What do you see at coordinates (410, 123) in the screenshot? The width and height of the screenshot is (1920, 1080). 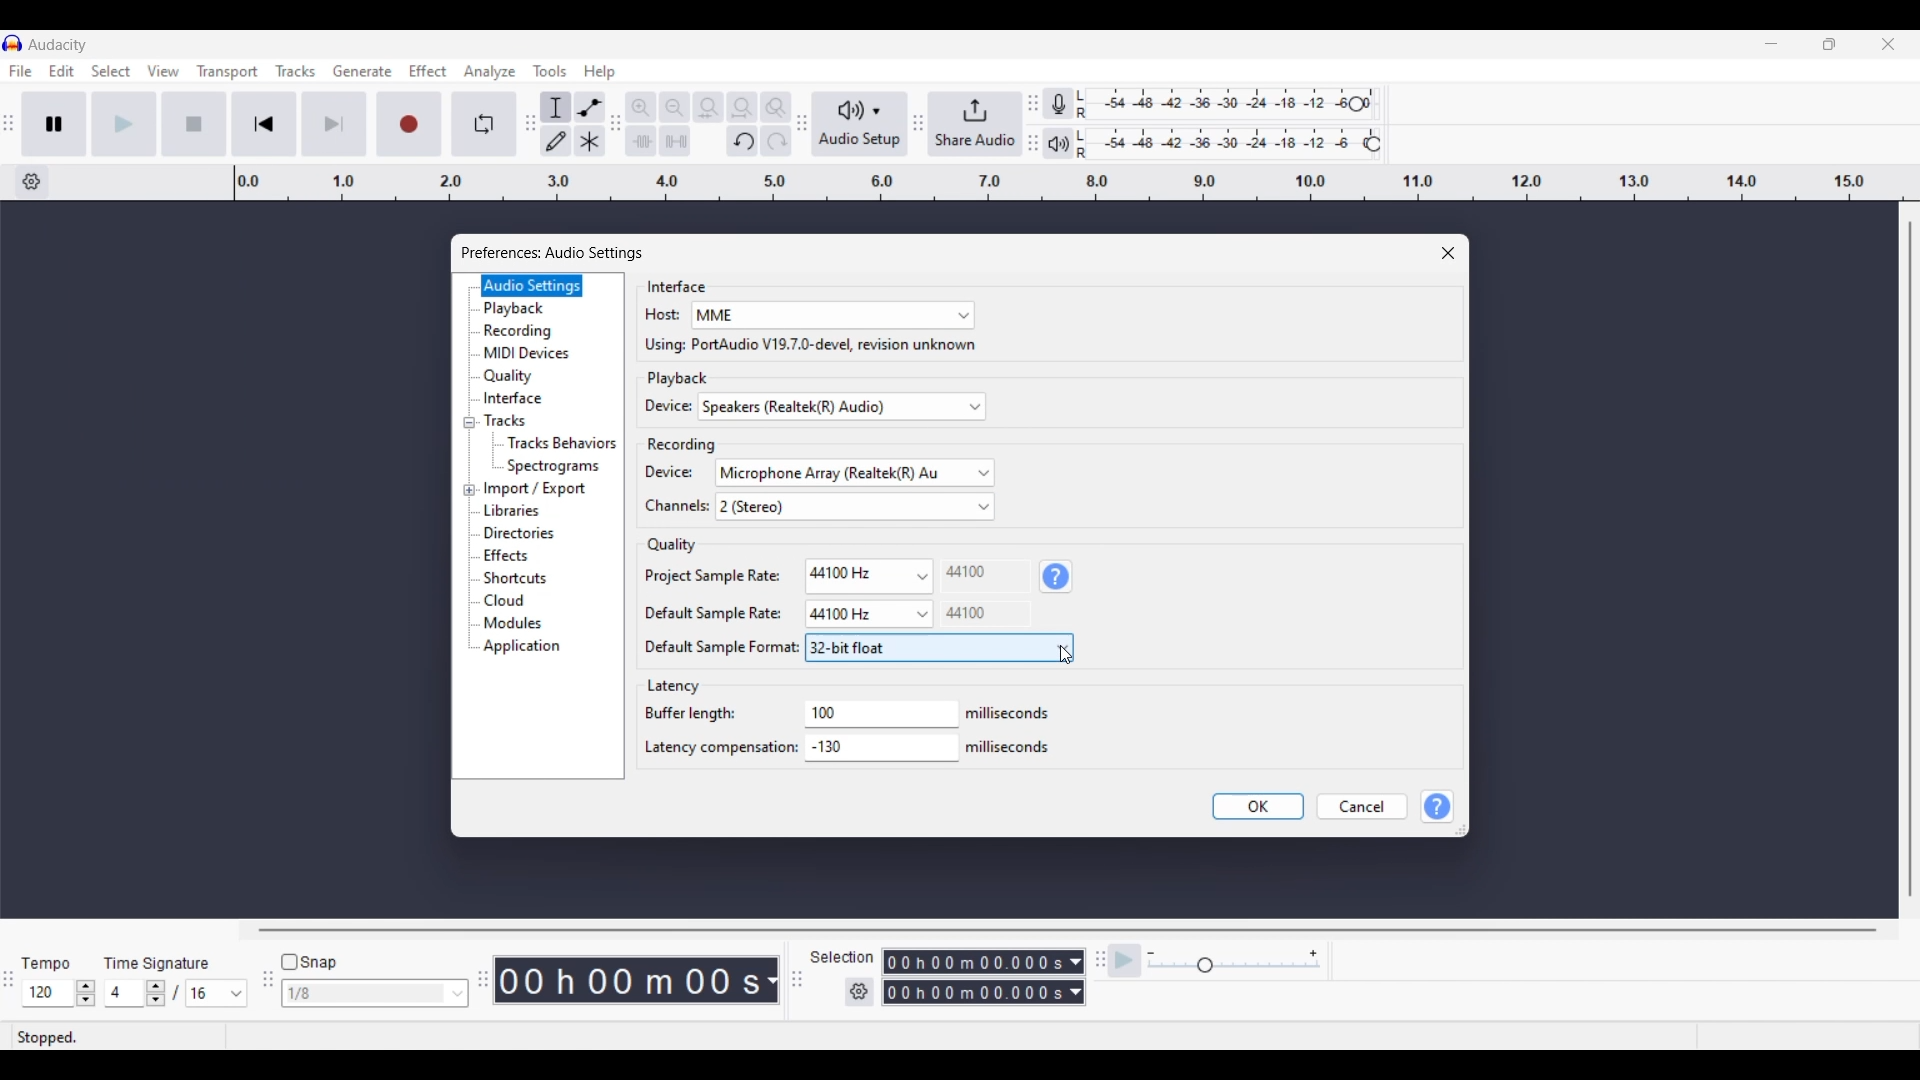 I see `Record/Record new track` at bounding box center [410, 123].